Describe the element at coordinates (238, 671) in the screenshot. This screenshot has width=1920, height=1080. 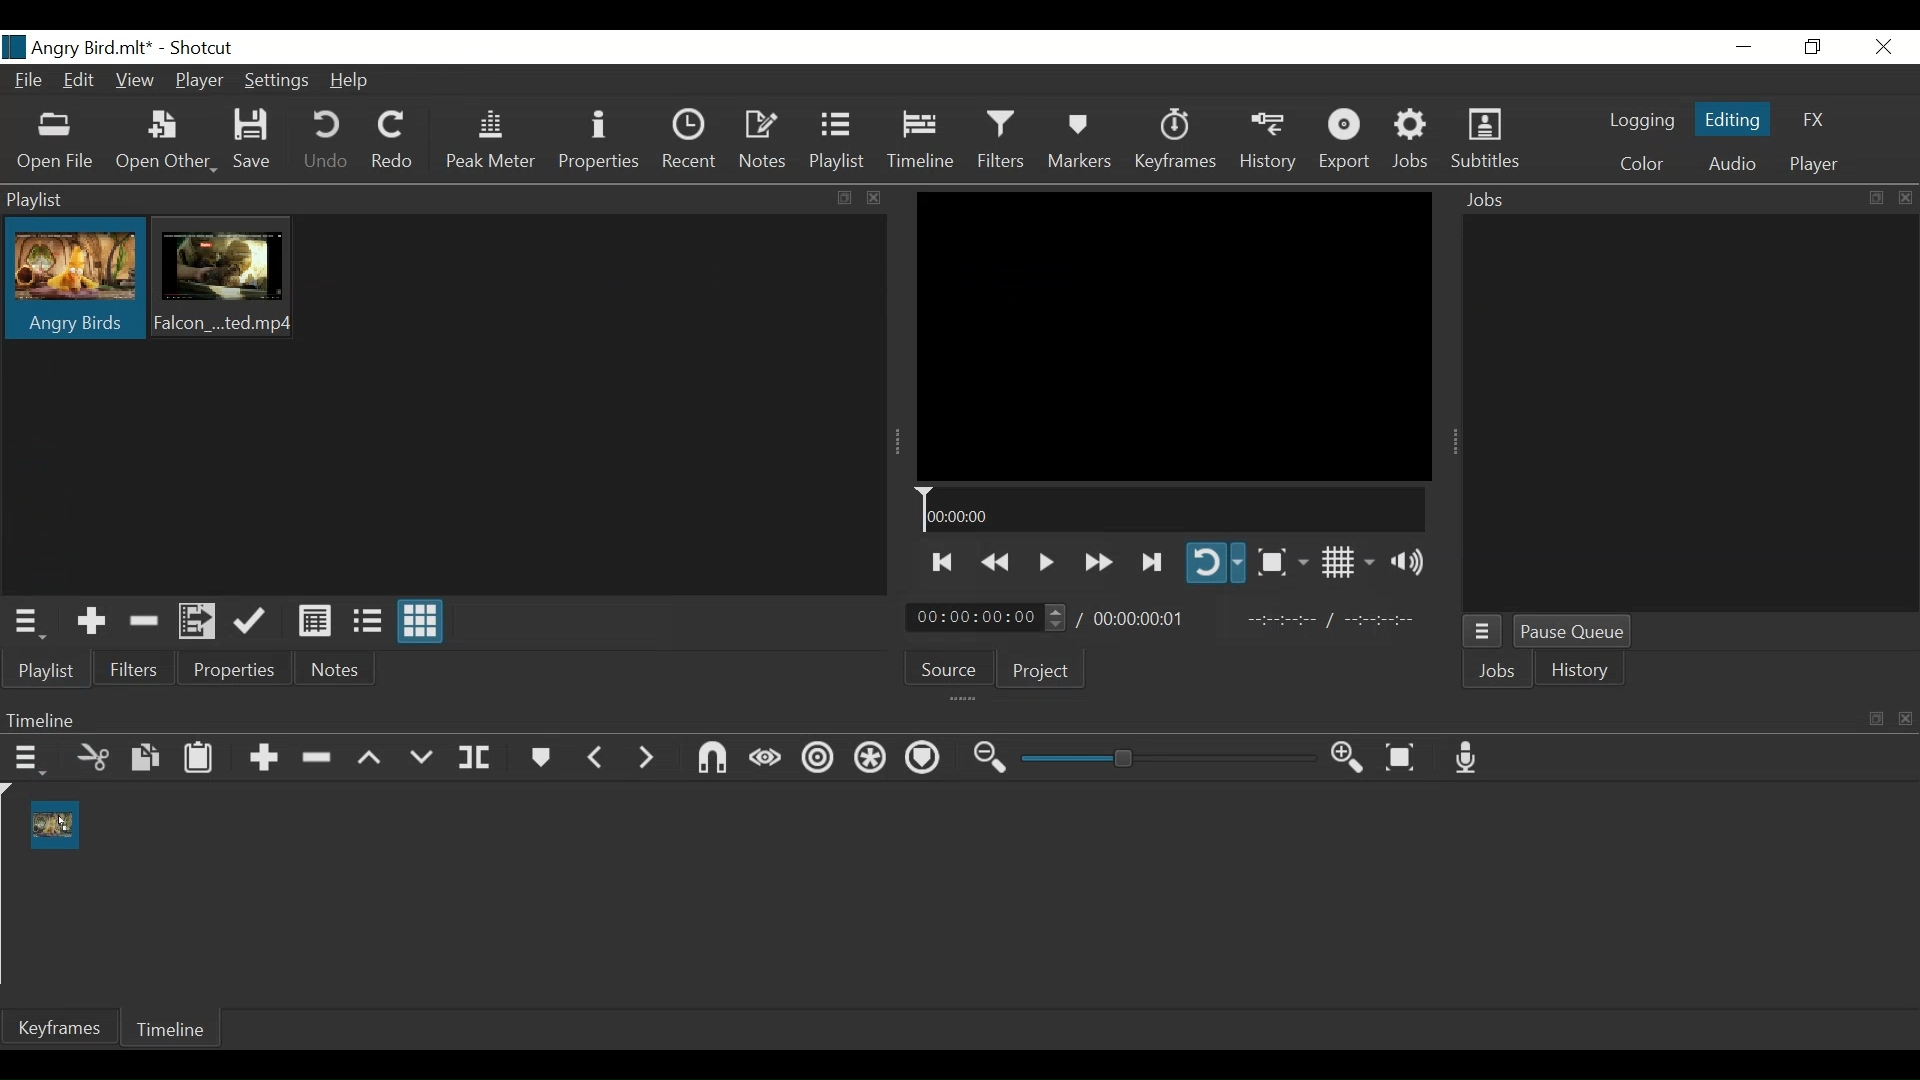
I see `Properties` at that location.